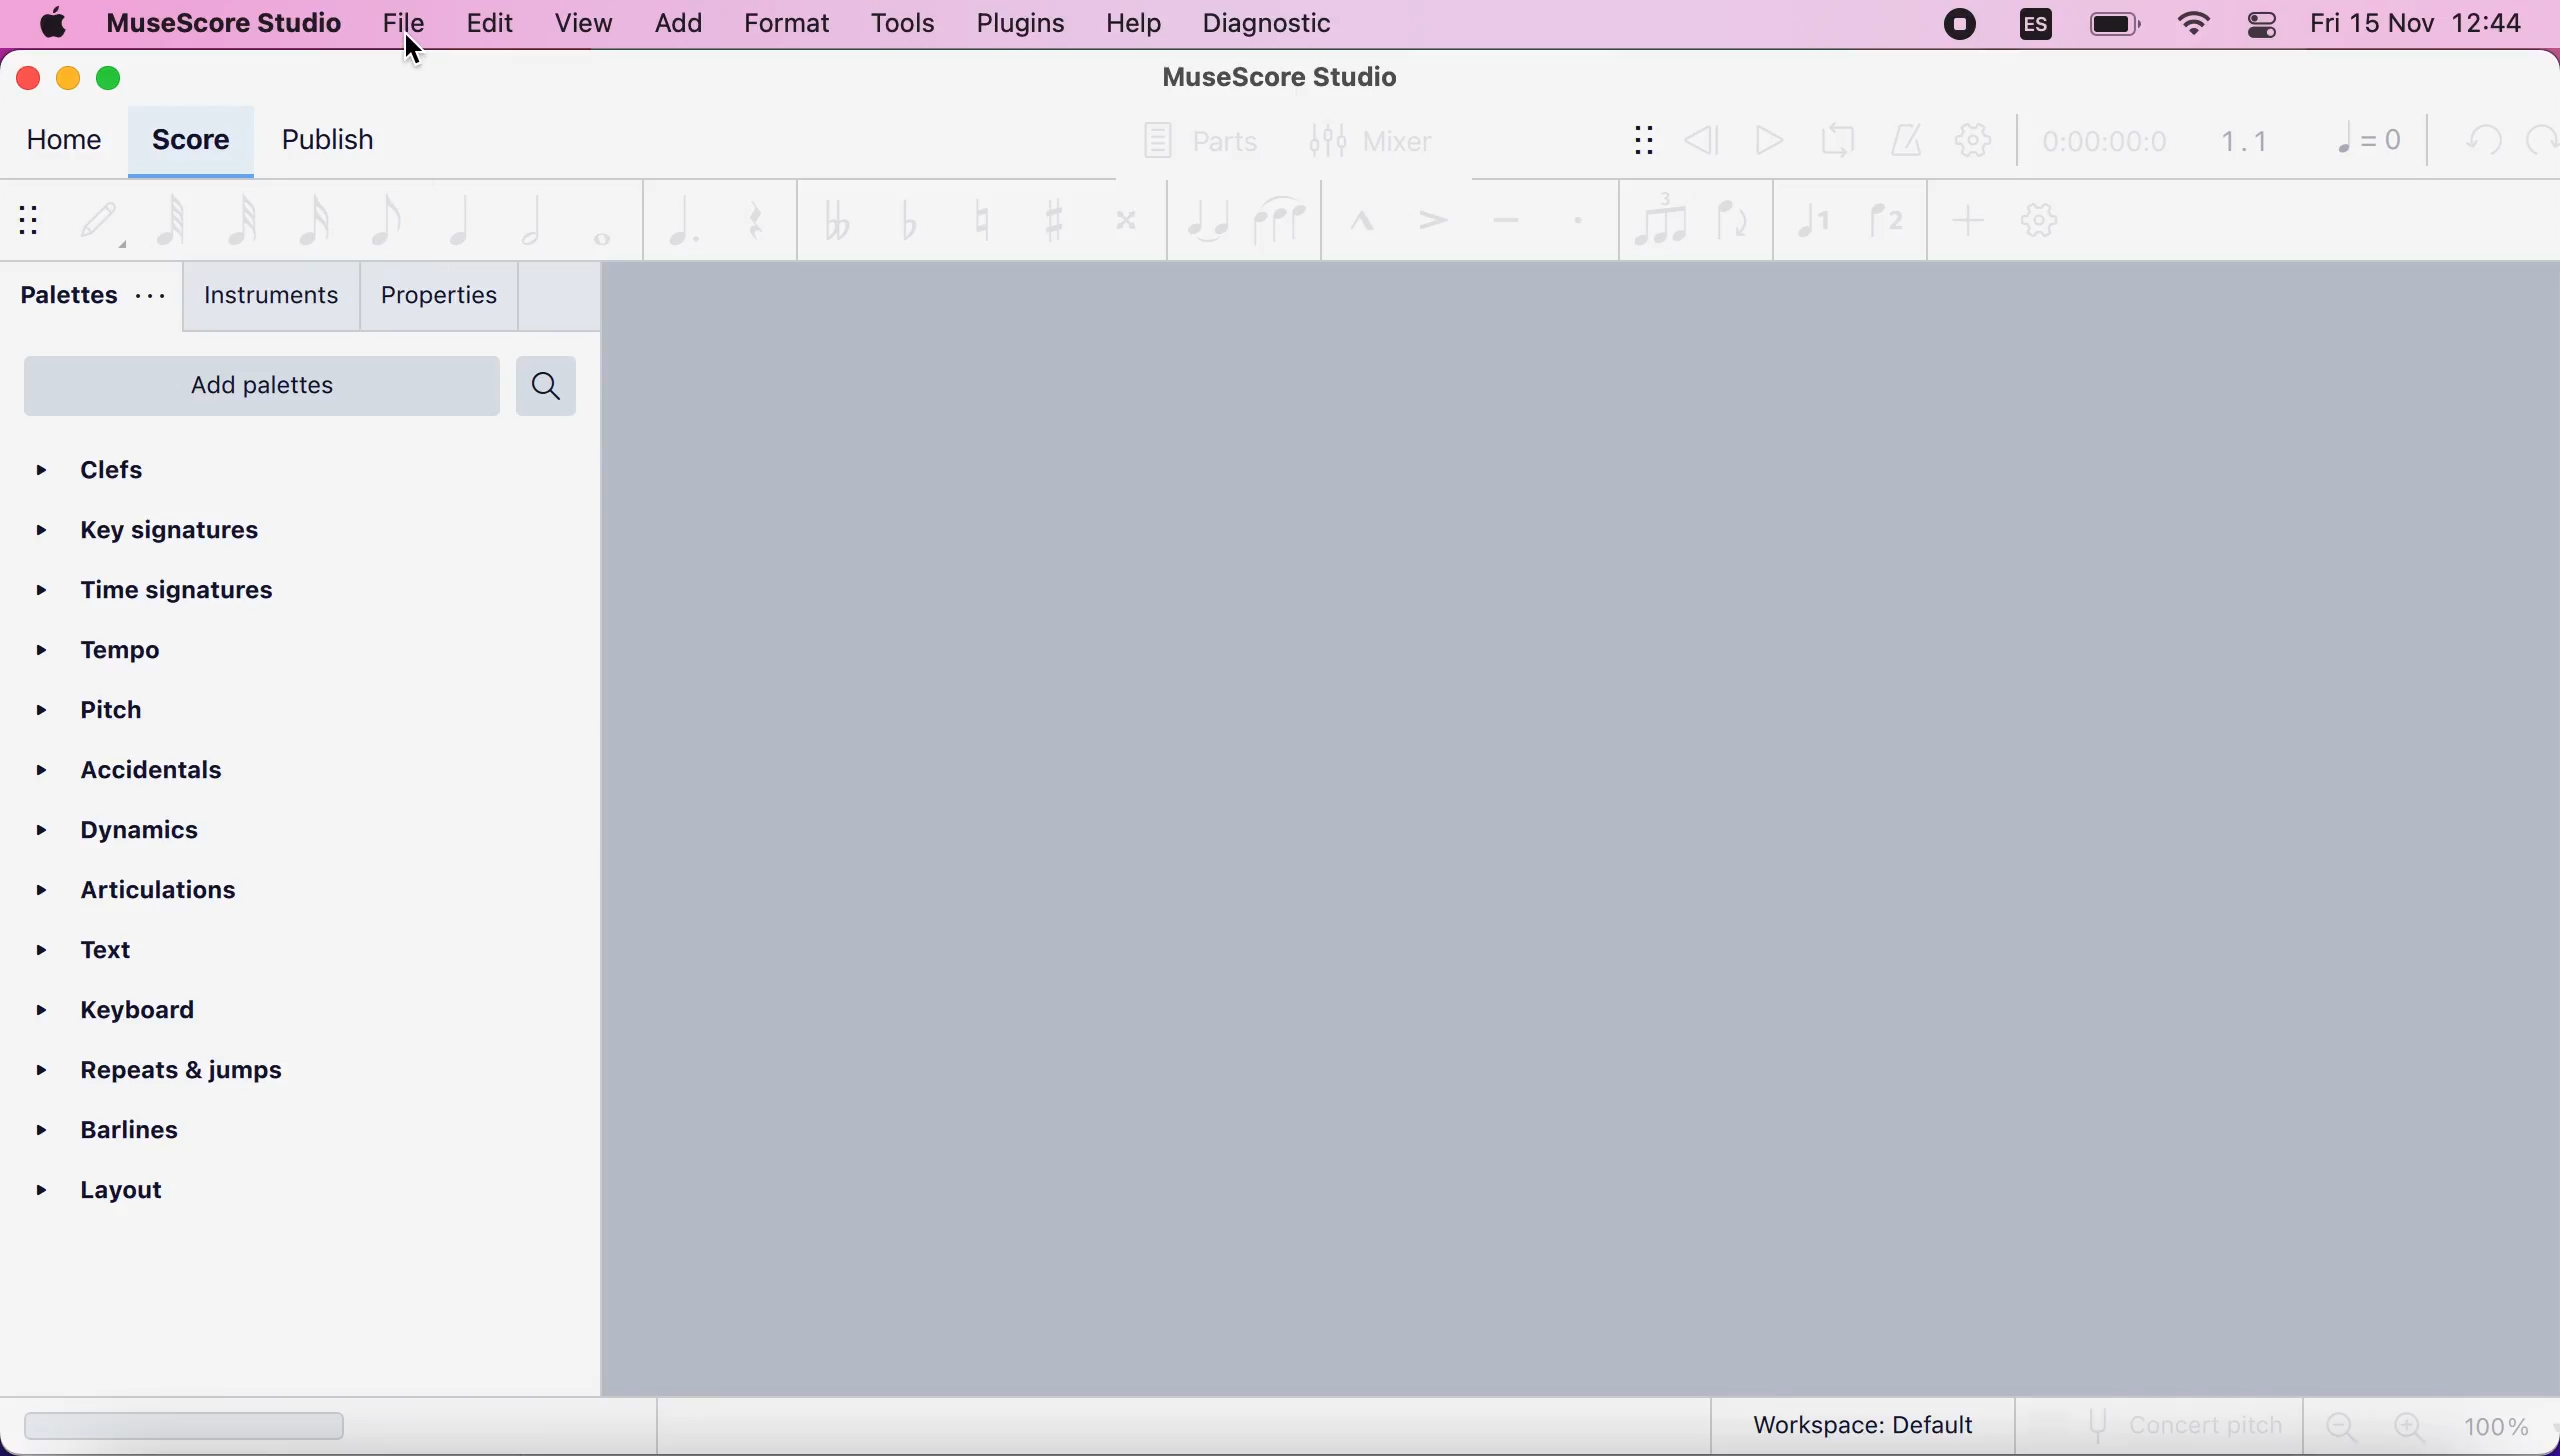 Image resolution: width=2560 pixels, height=1456 pixels. Describe the element at coordinates (531, 216) in the screenshot. I see `half note` at that location.